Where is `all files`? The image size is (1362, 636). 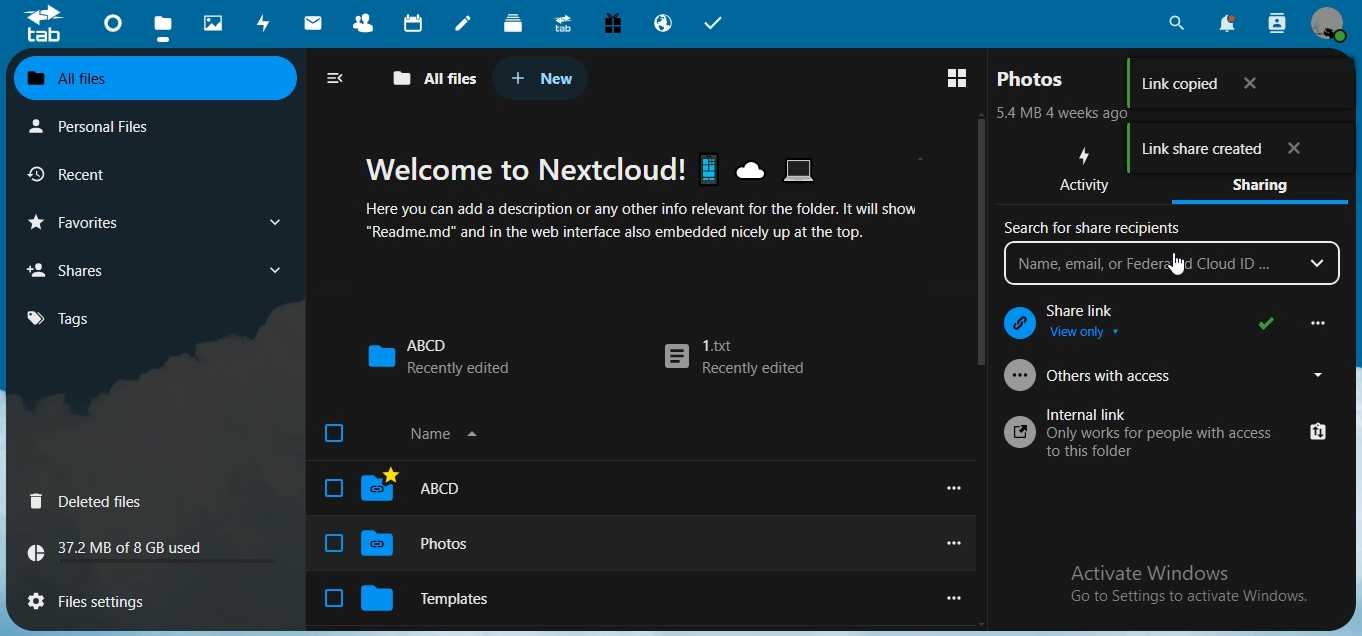 all files is located at coordinates (436, 79).